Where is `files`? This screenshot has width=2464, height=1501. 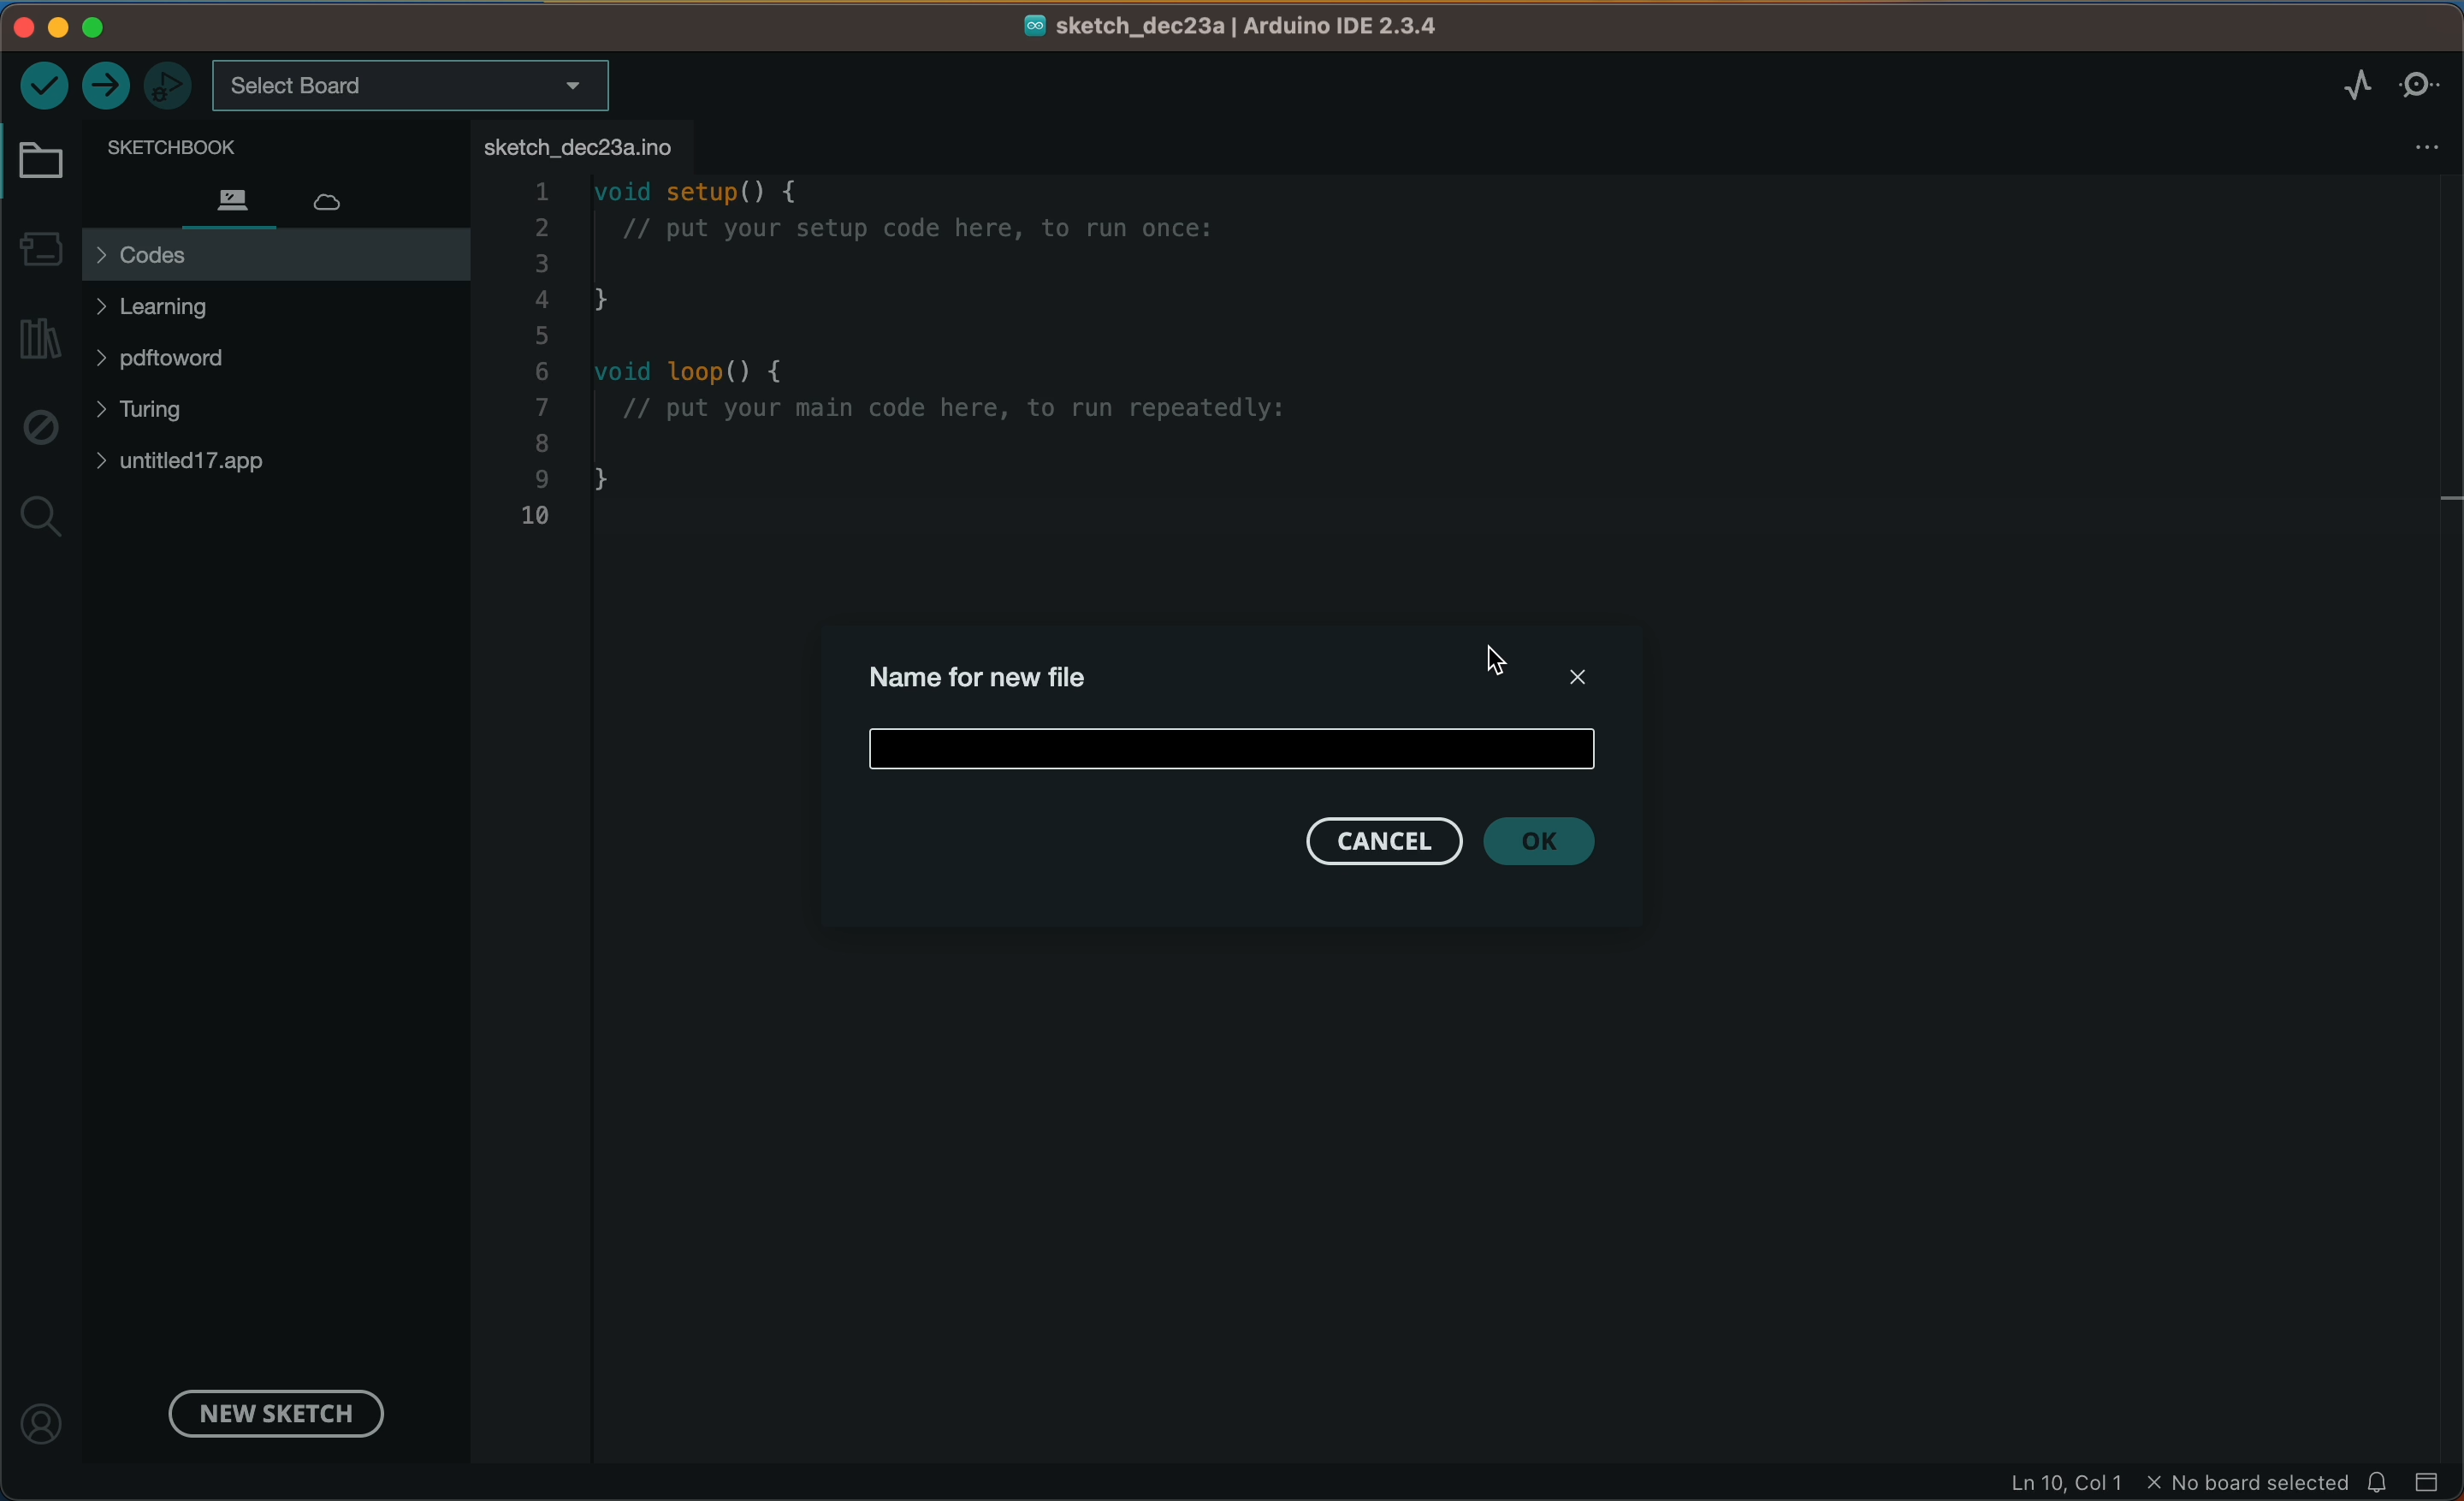 files is located at coordinates (230, 198).